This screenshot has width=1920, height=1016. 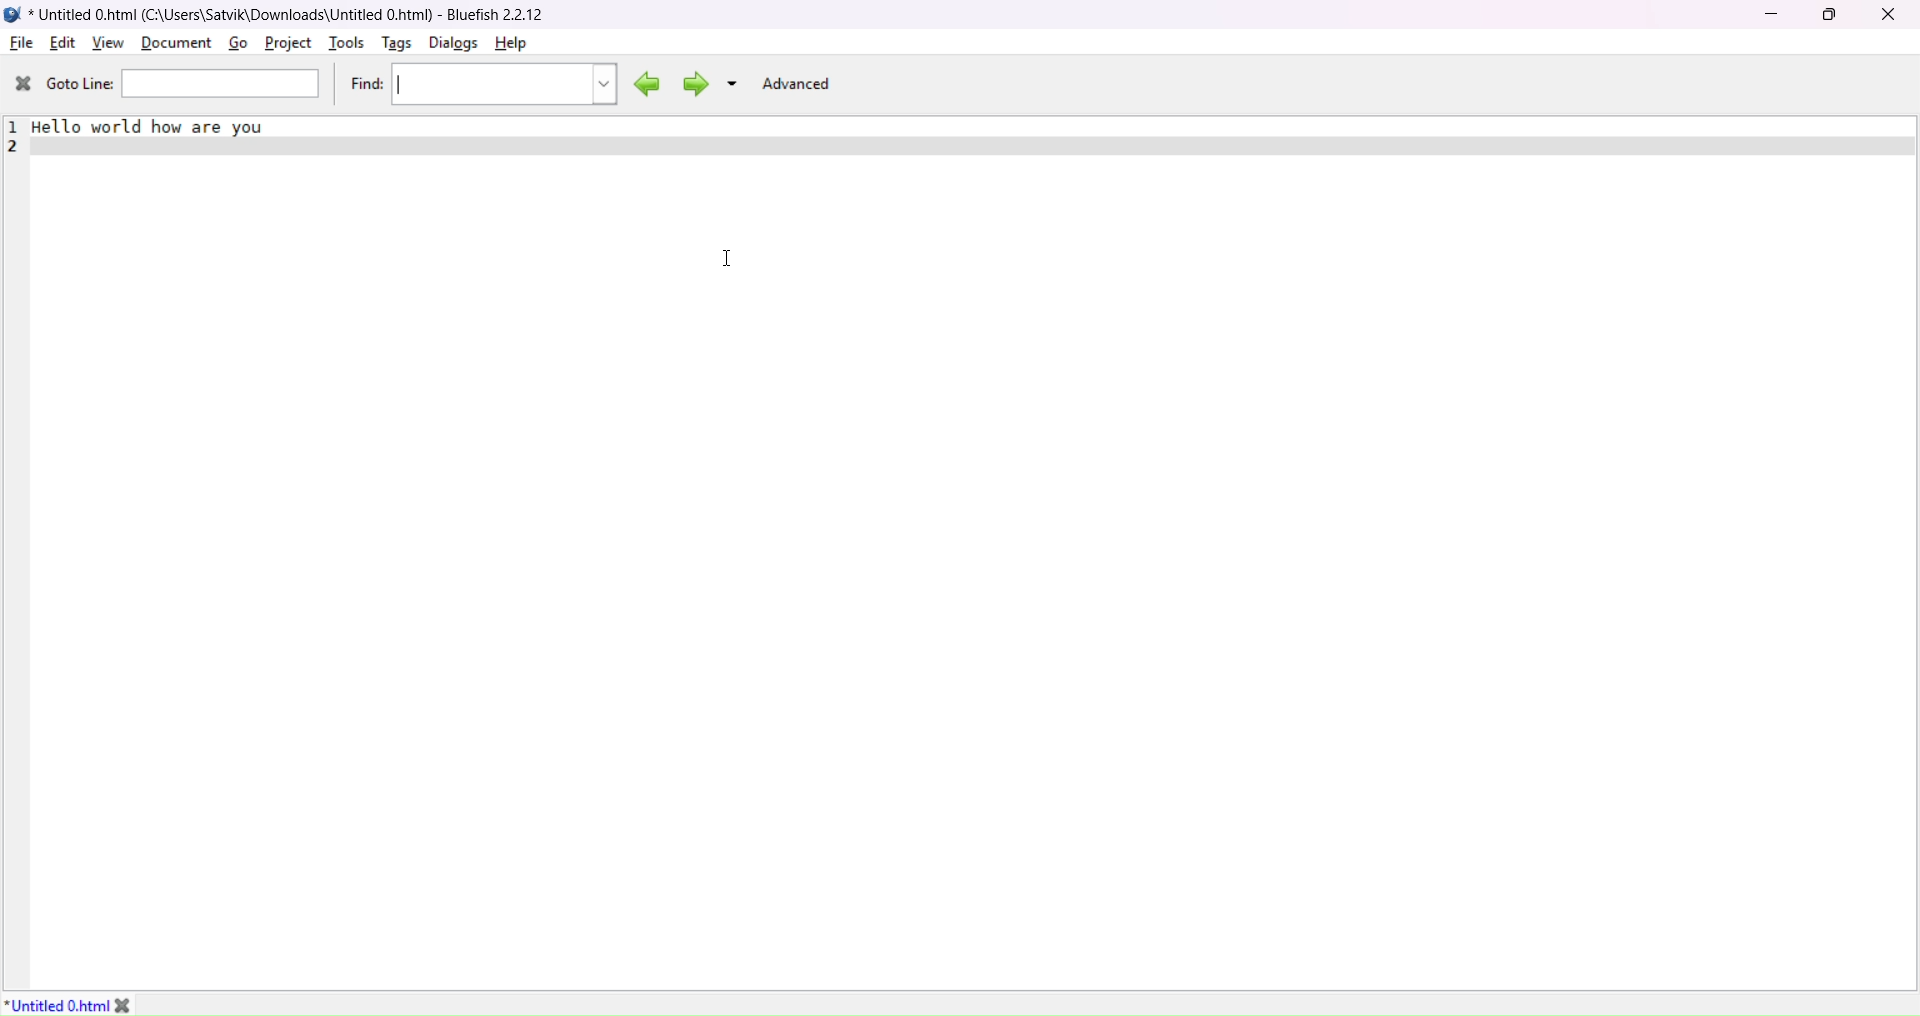 I want to click on project, so click(x=287, y=42).